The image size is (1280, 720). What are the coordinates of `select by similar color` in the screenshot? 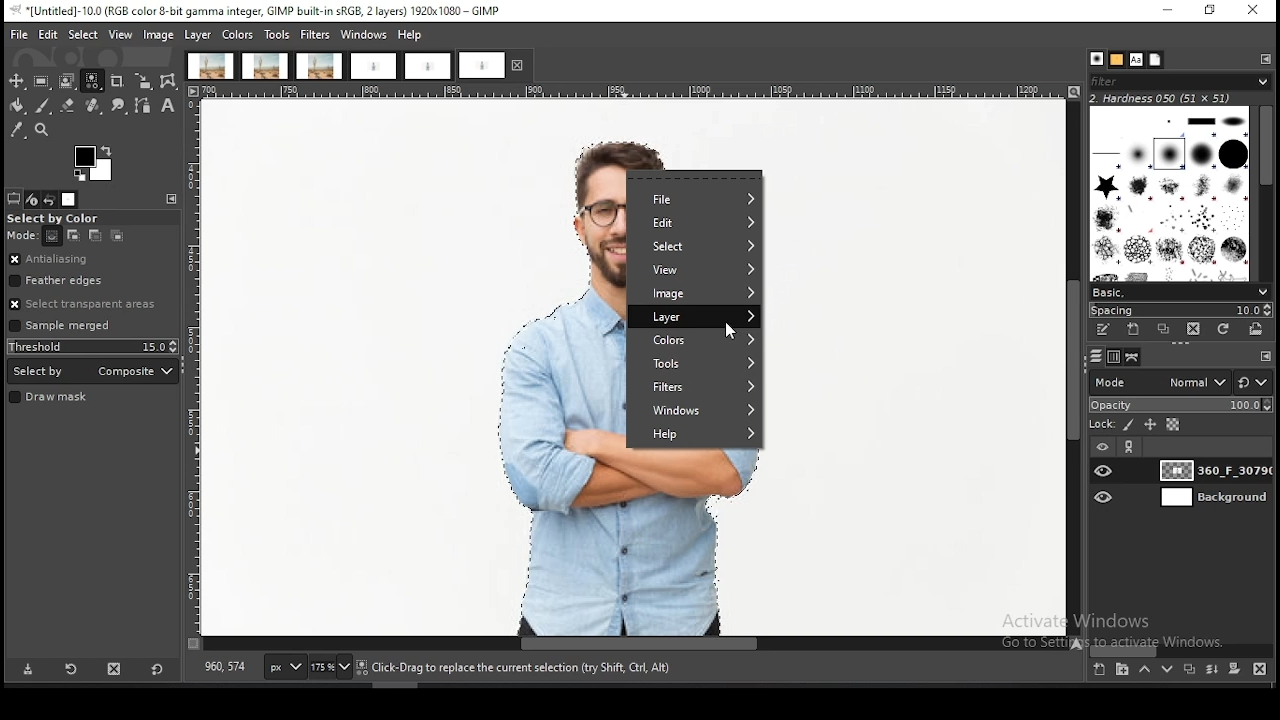 It's located at (92, 81).